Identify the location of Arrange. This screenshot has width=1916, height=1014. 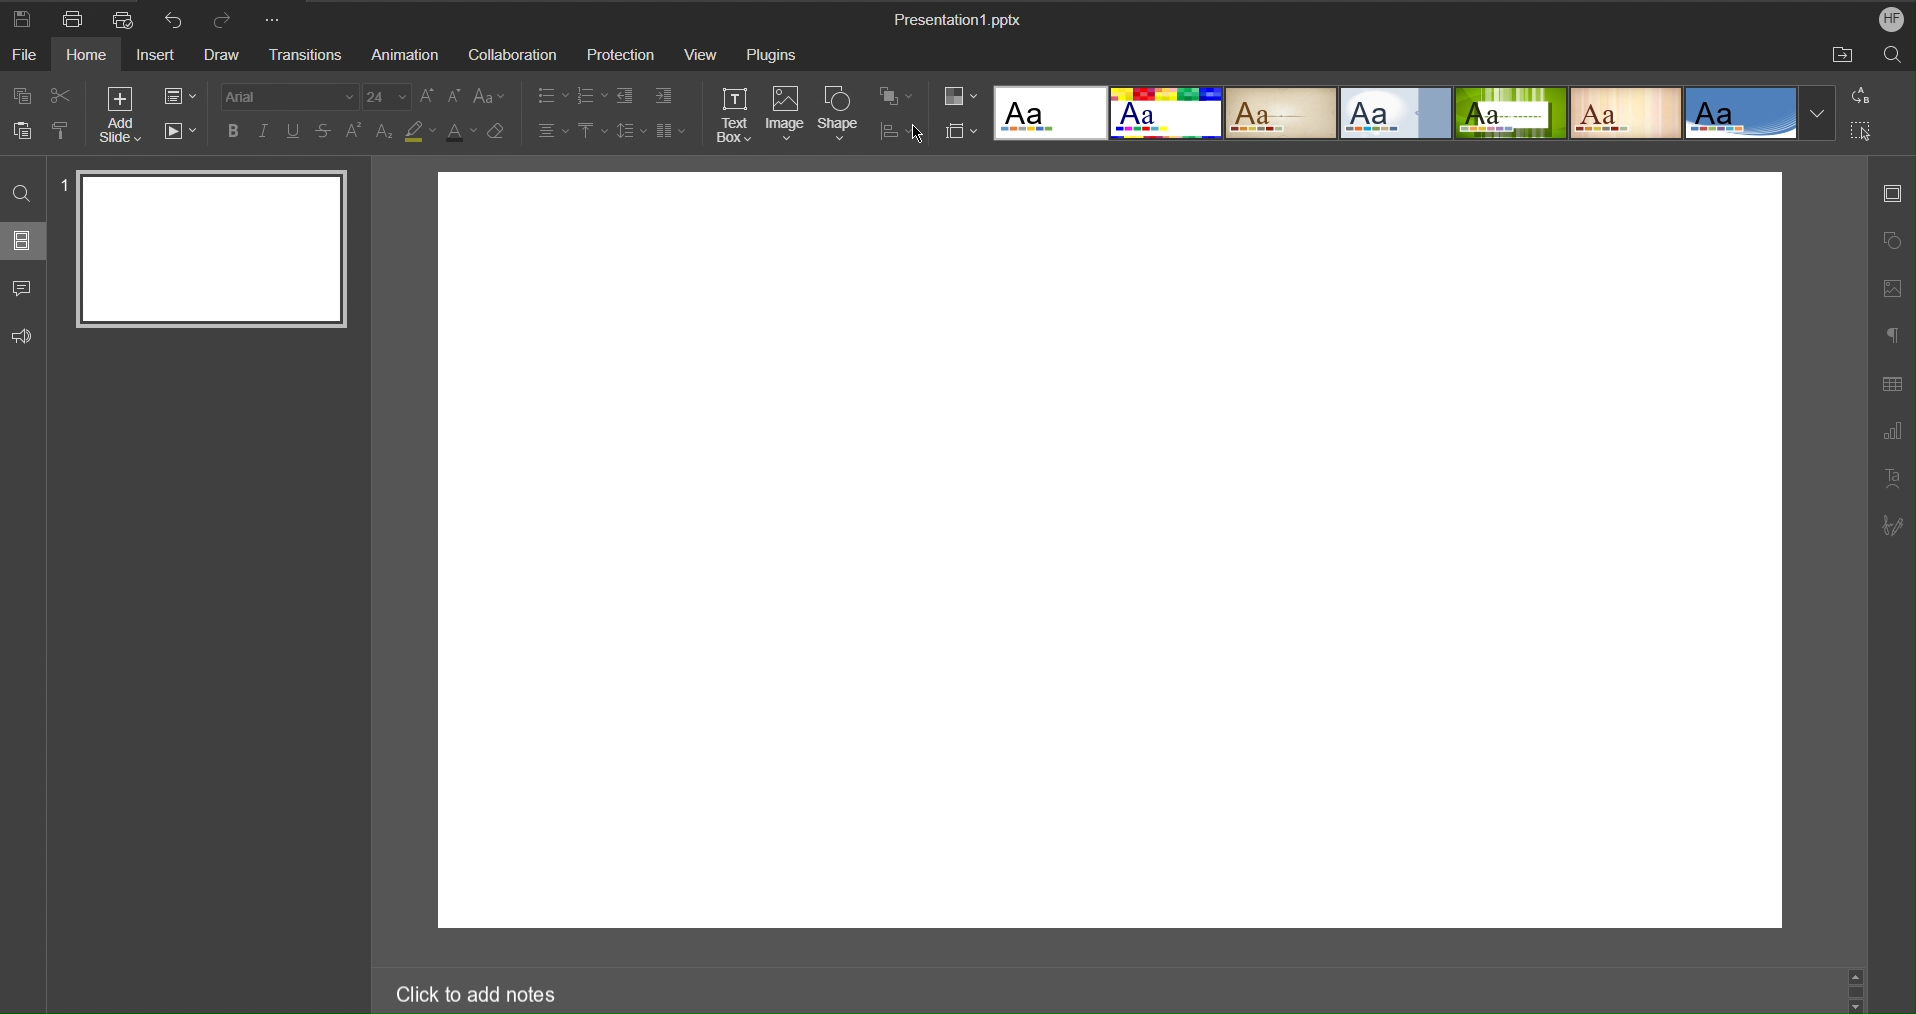
(896, 96).